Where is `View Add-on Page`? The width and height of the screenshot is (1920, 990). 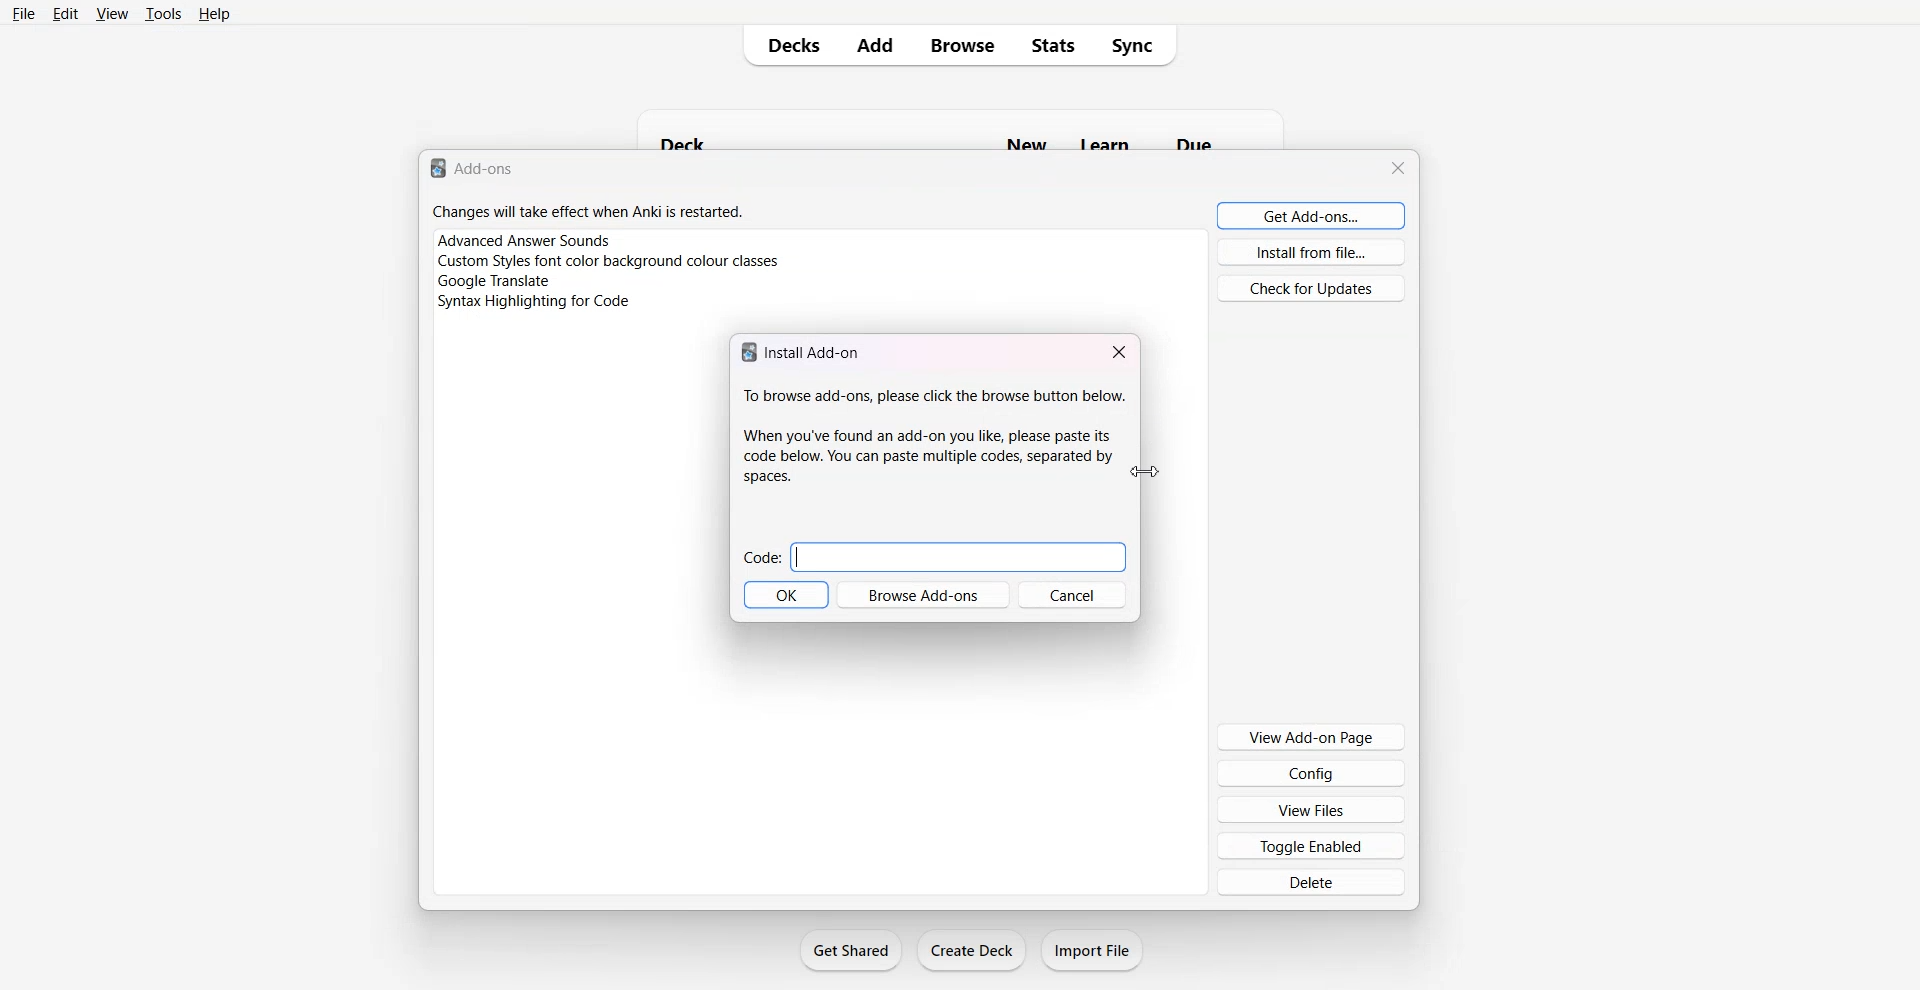
View Add-on Page is located at coordinates (1312, 737).